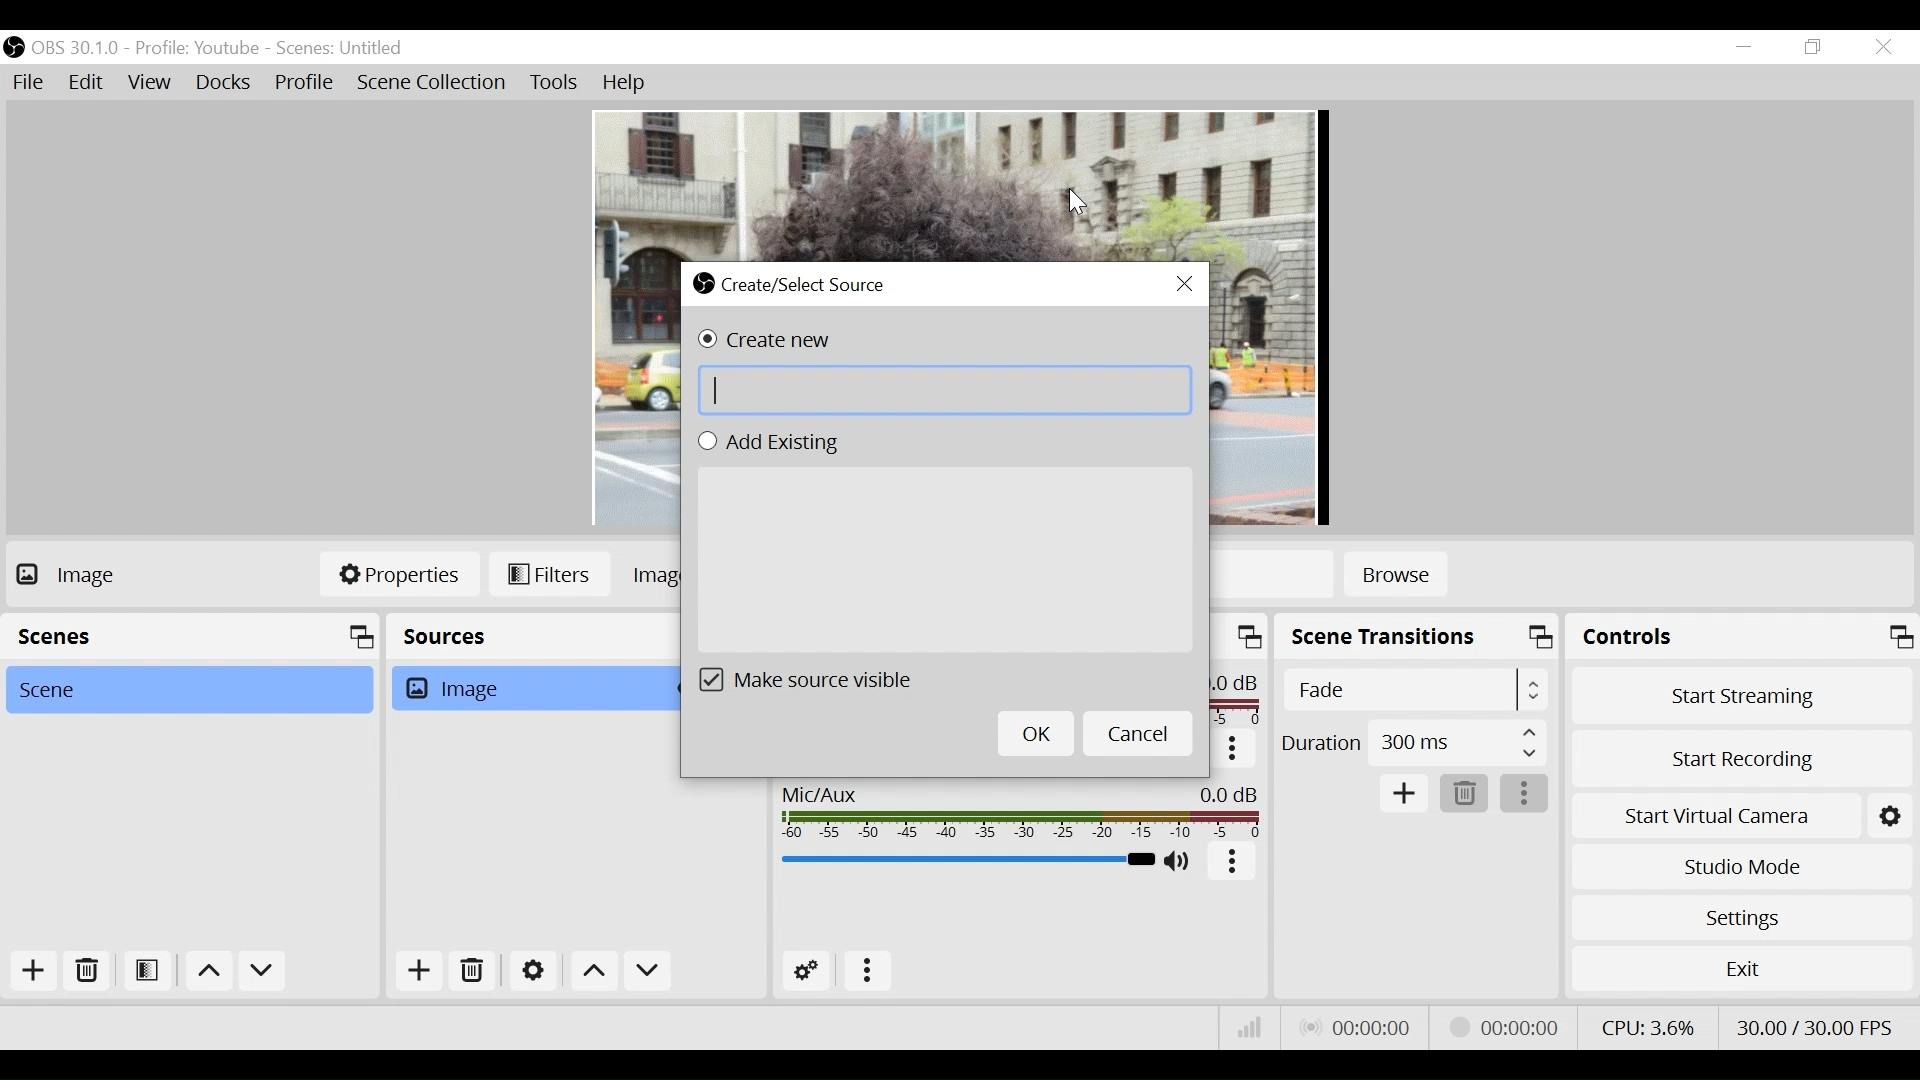 The image size is (1920, 1080). I want to click on Properties, so click(400, 575).